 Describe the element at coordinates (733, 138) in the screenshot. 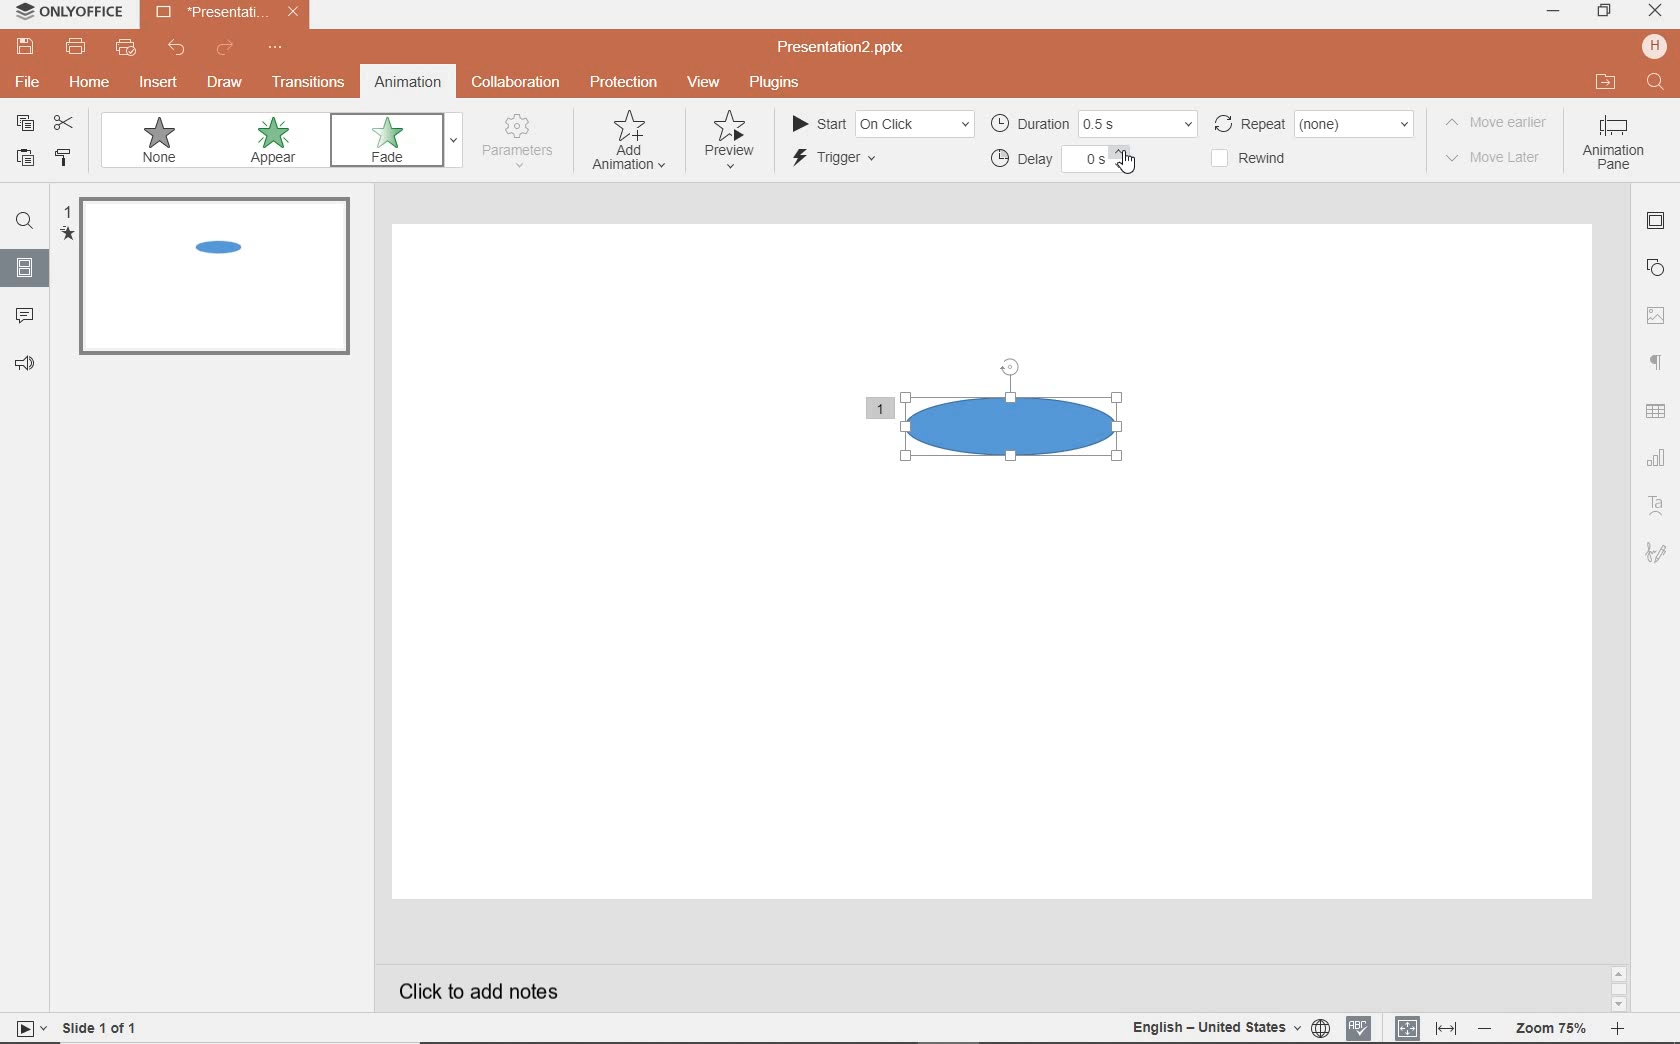

I see `preview` at that location.